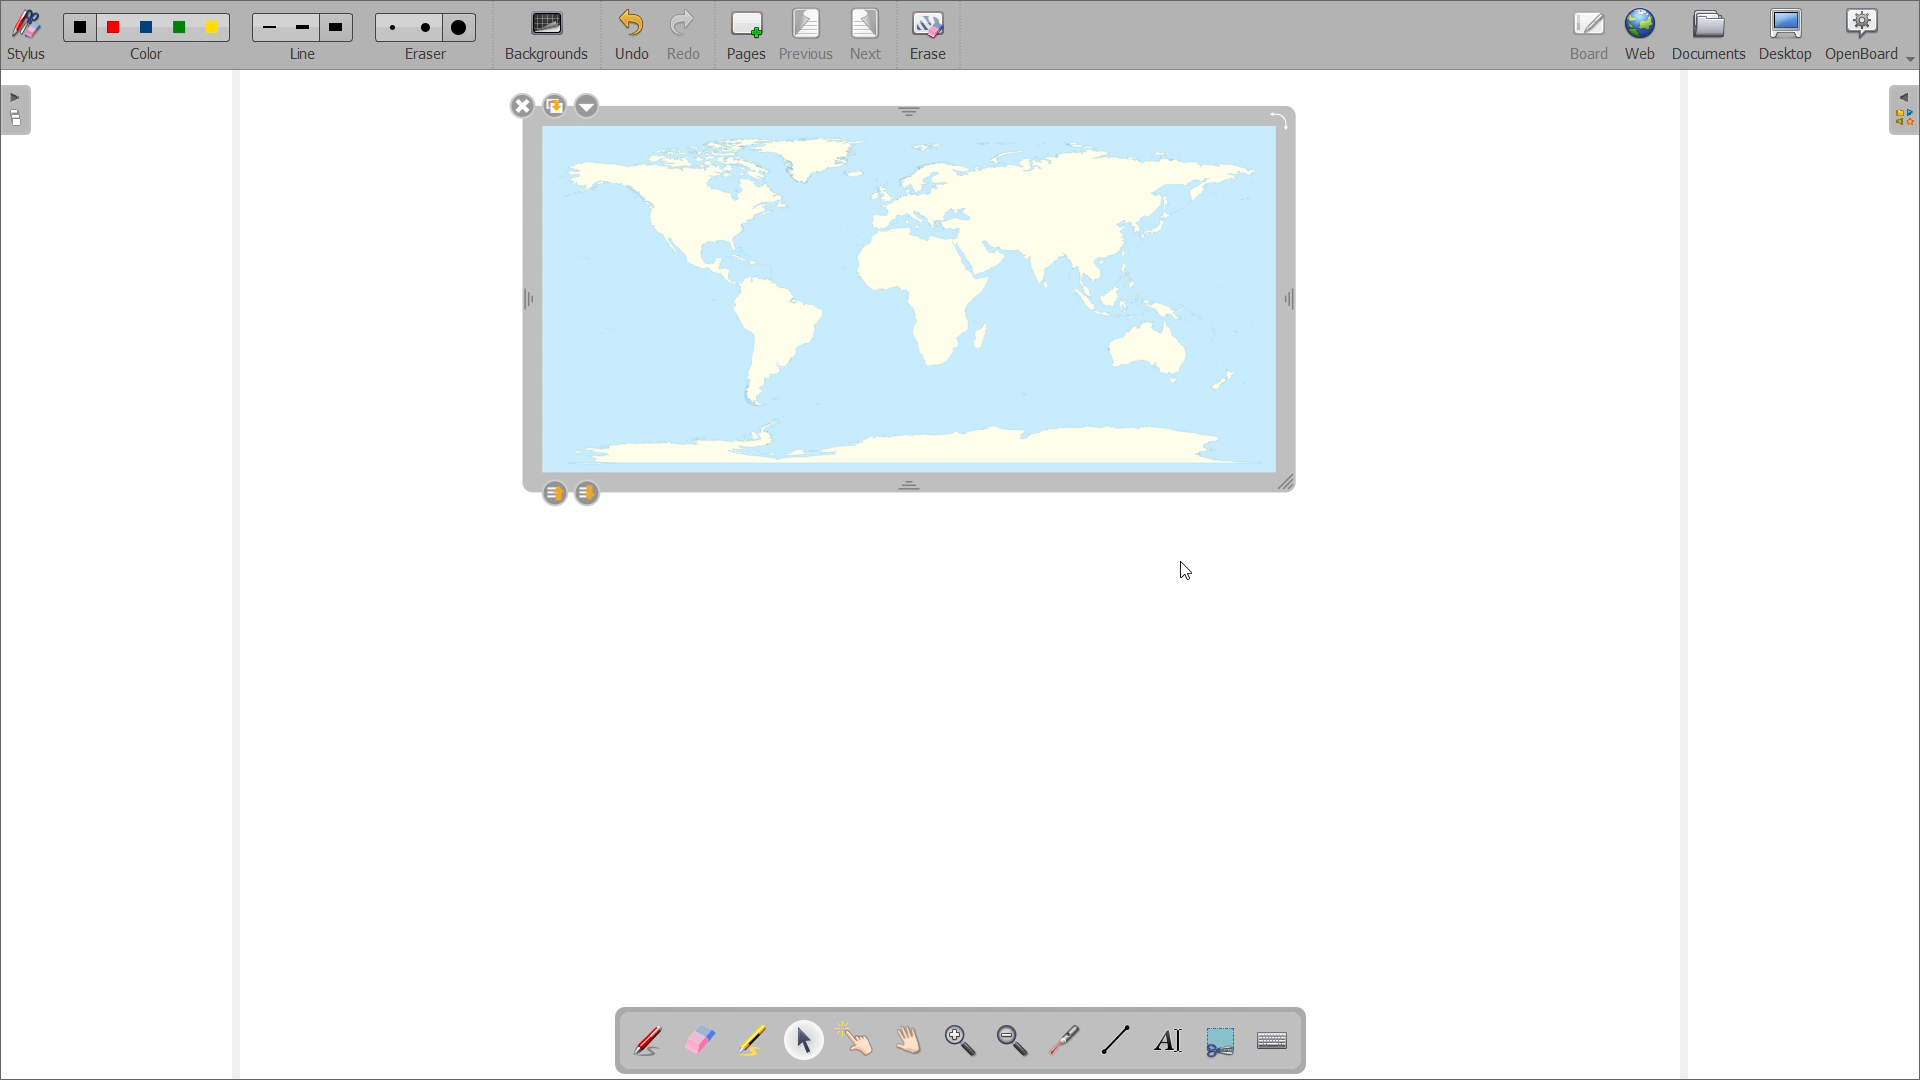 The width and height of the screenshot is (1920, 1080). What do you see at coordinates (180, 29) in the screenshot?
I see `green` at bounding box center [180, 29].